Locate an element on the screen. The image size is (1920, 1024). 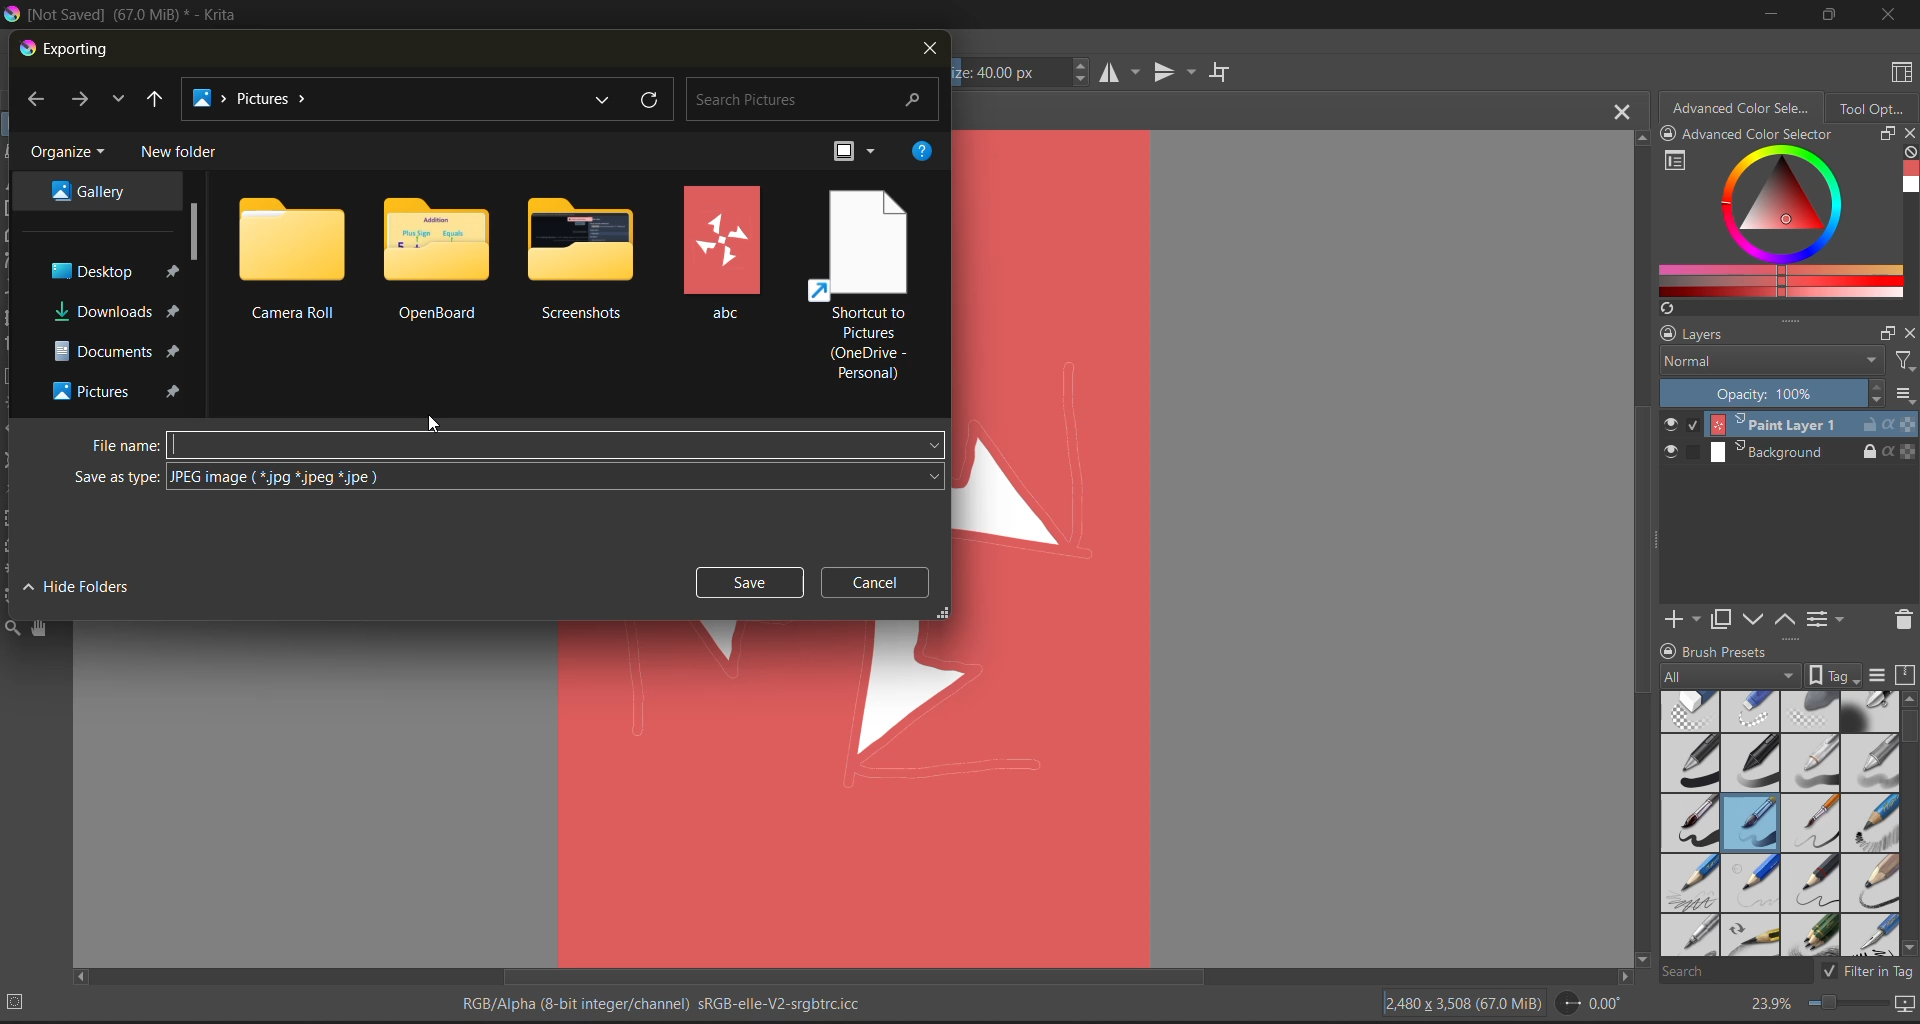
metadata is located at coordinates (673, 1000).